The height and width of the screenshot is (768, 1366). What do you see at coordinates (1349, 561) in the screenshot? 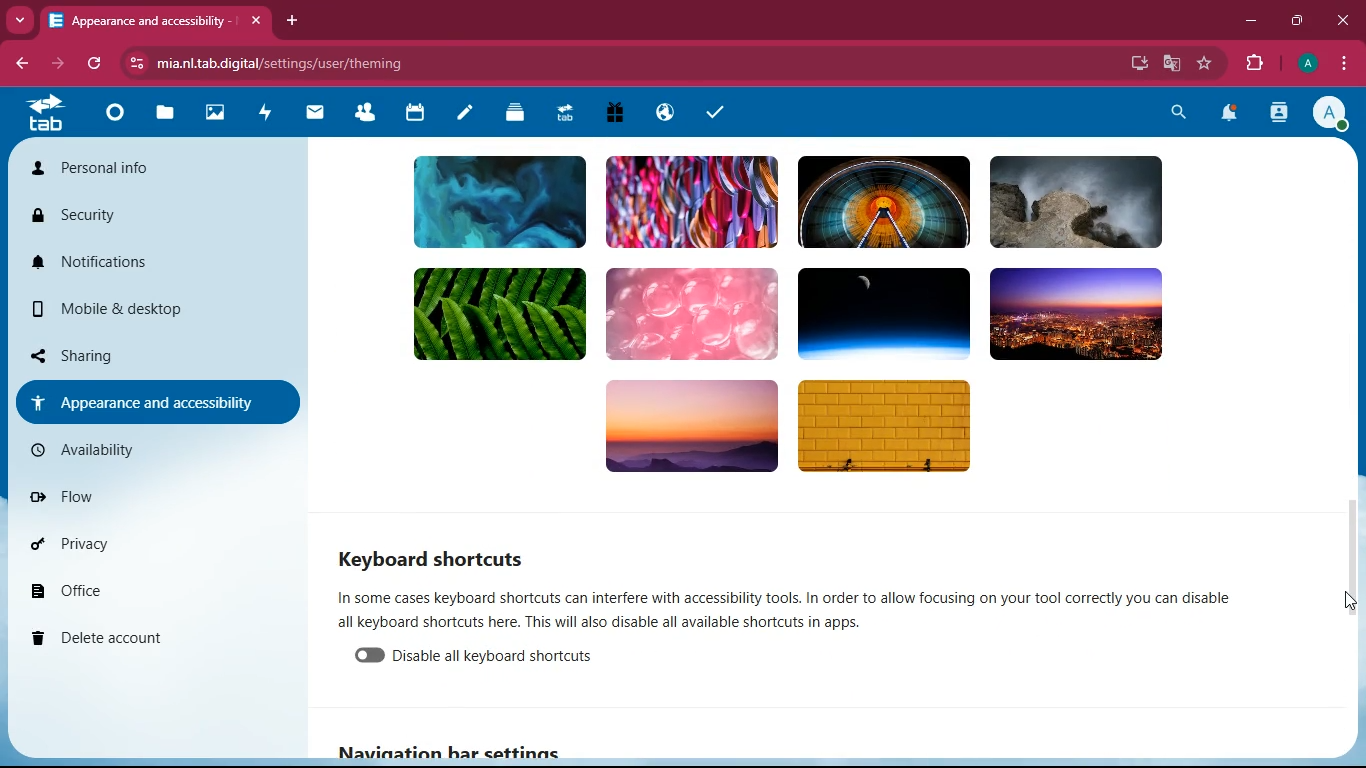
I see `scroll bar` at bounding box center [1349, 561].